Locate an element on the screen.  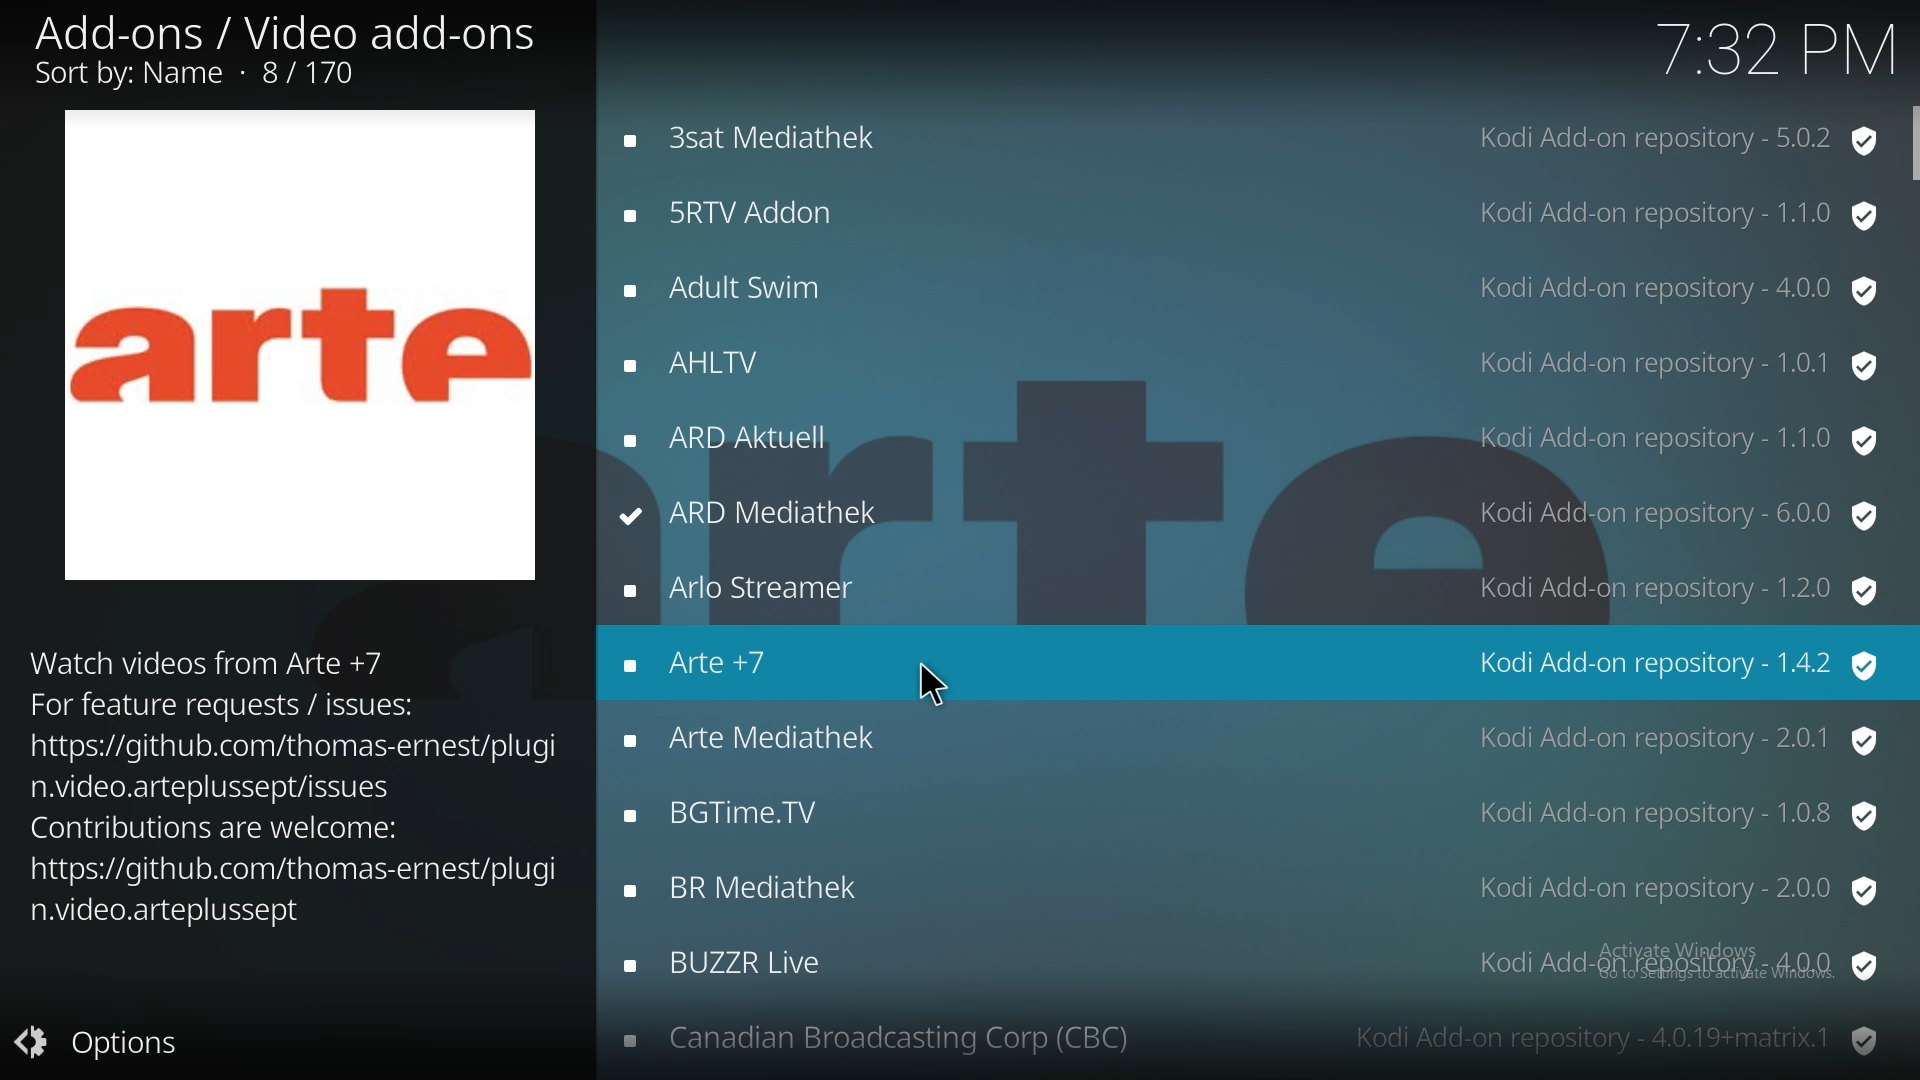
add on is located at coordinates (1251, 1039).